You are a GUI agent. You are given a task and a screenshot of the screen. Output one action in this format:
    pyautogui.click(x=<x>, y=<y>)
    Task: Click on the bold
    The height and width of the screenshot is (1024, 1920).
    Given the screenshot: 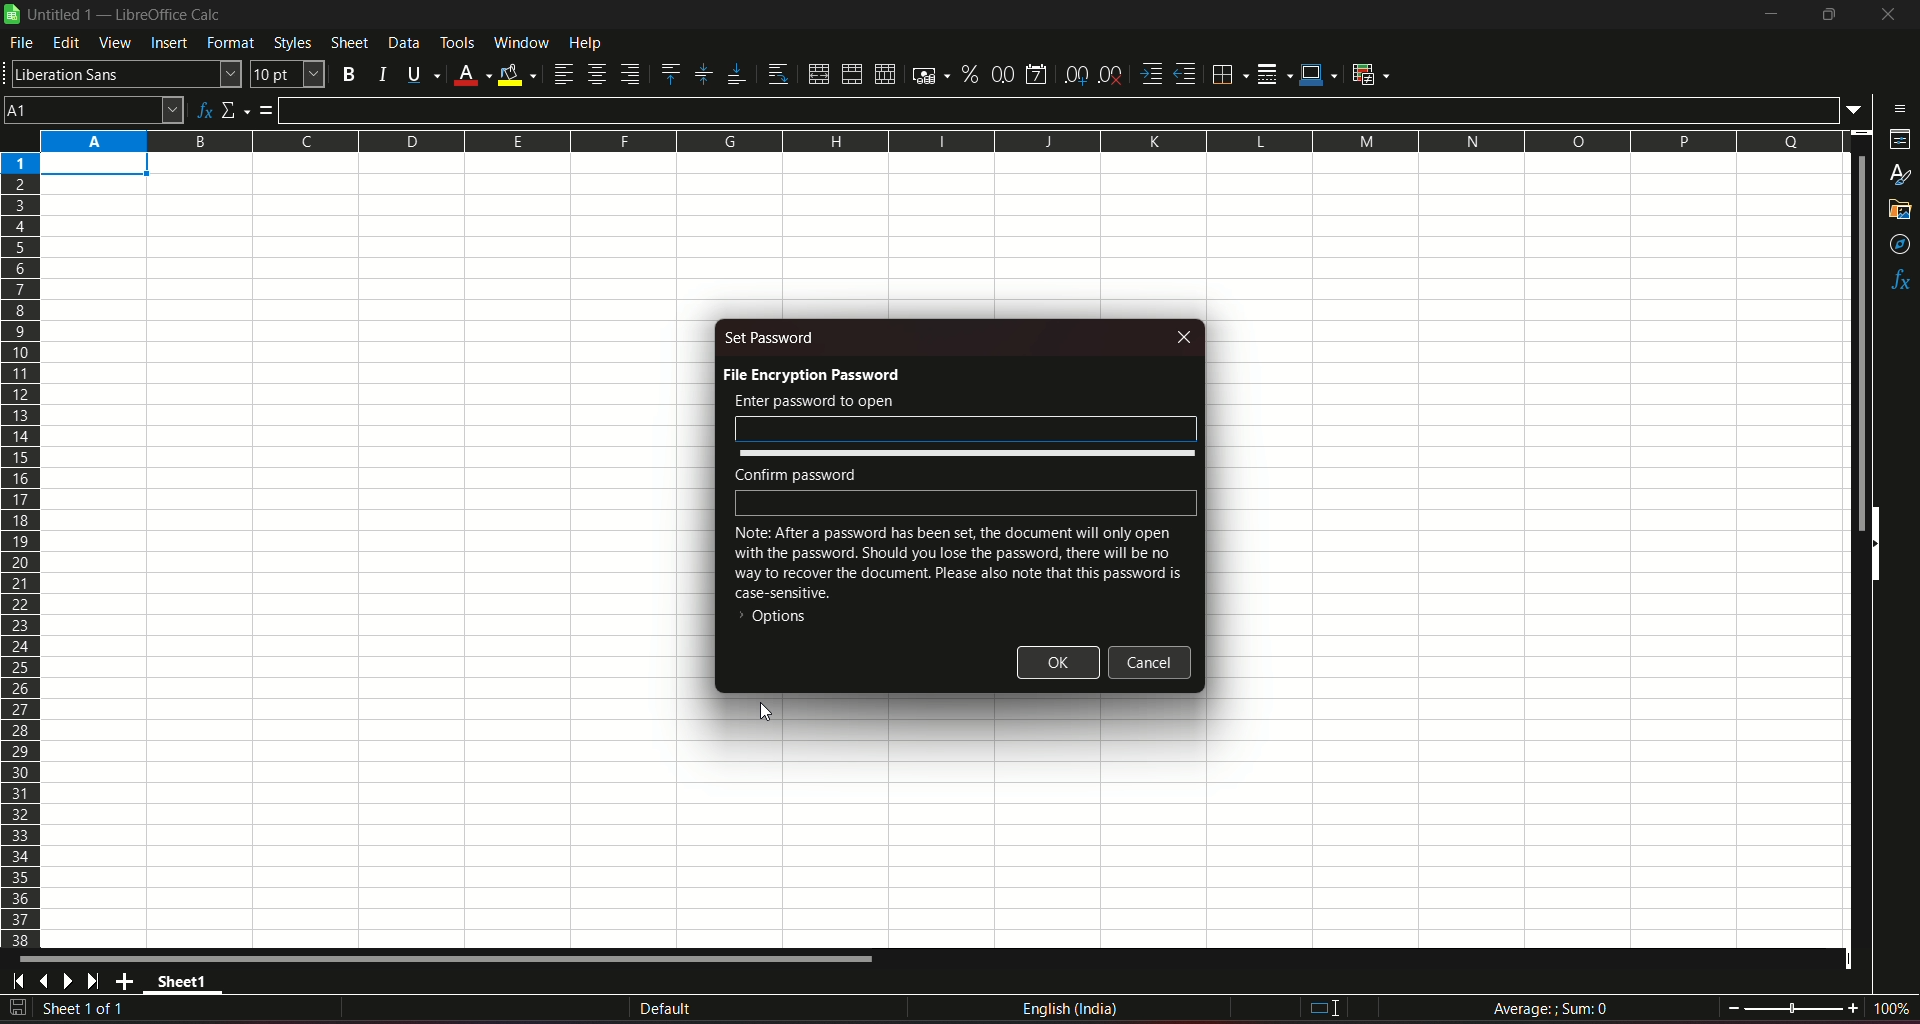 What is the action you would take?
    pyautogui.click(x=349, y=72)
    